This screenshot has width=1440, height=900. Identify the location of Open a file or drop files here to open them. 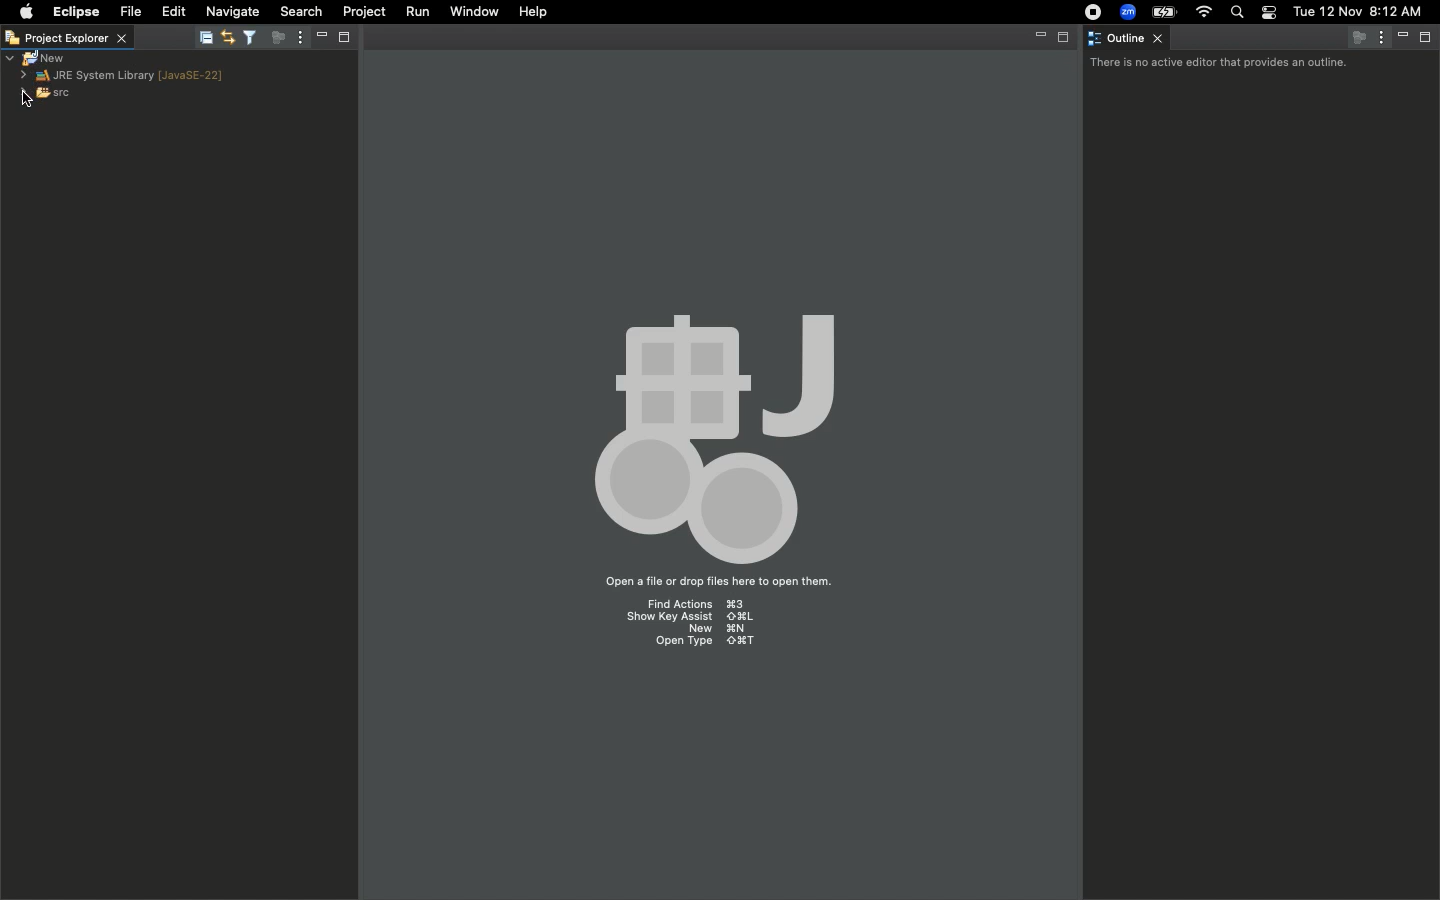
(717, 583).